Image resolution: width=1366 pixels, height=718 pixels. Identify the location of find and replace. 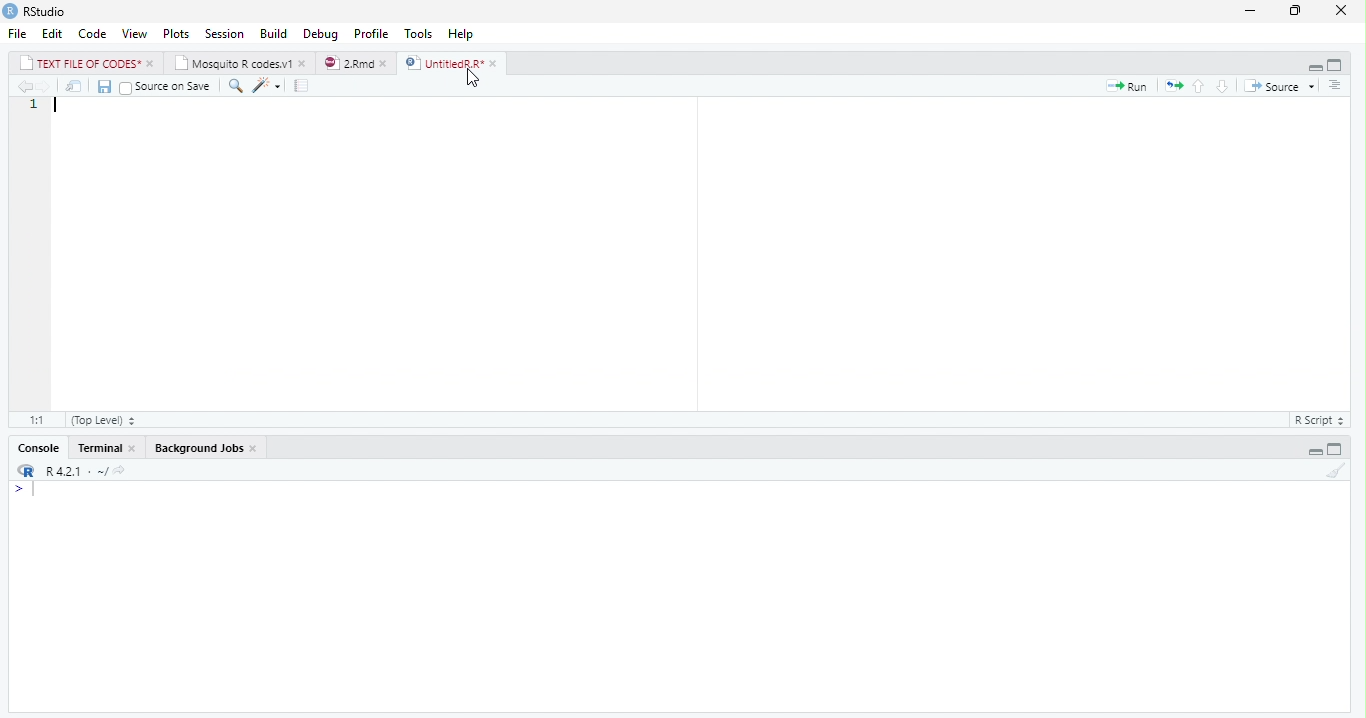
(238, 87).